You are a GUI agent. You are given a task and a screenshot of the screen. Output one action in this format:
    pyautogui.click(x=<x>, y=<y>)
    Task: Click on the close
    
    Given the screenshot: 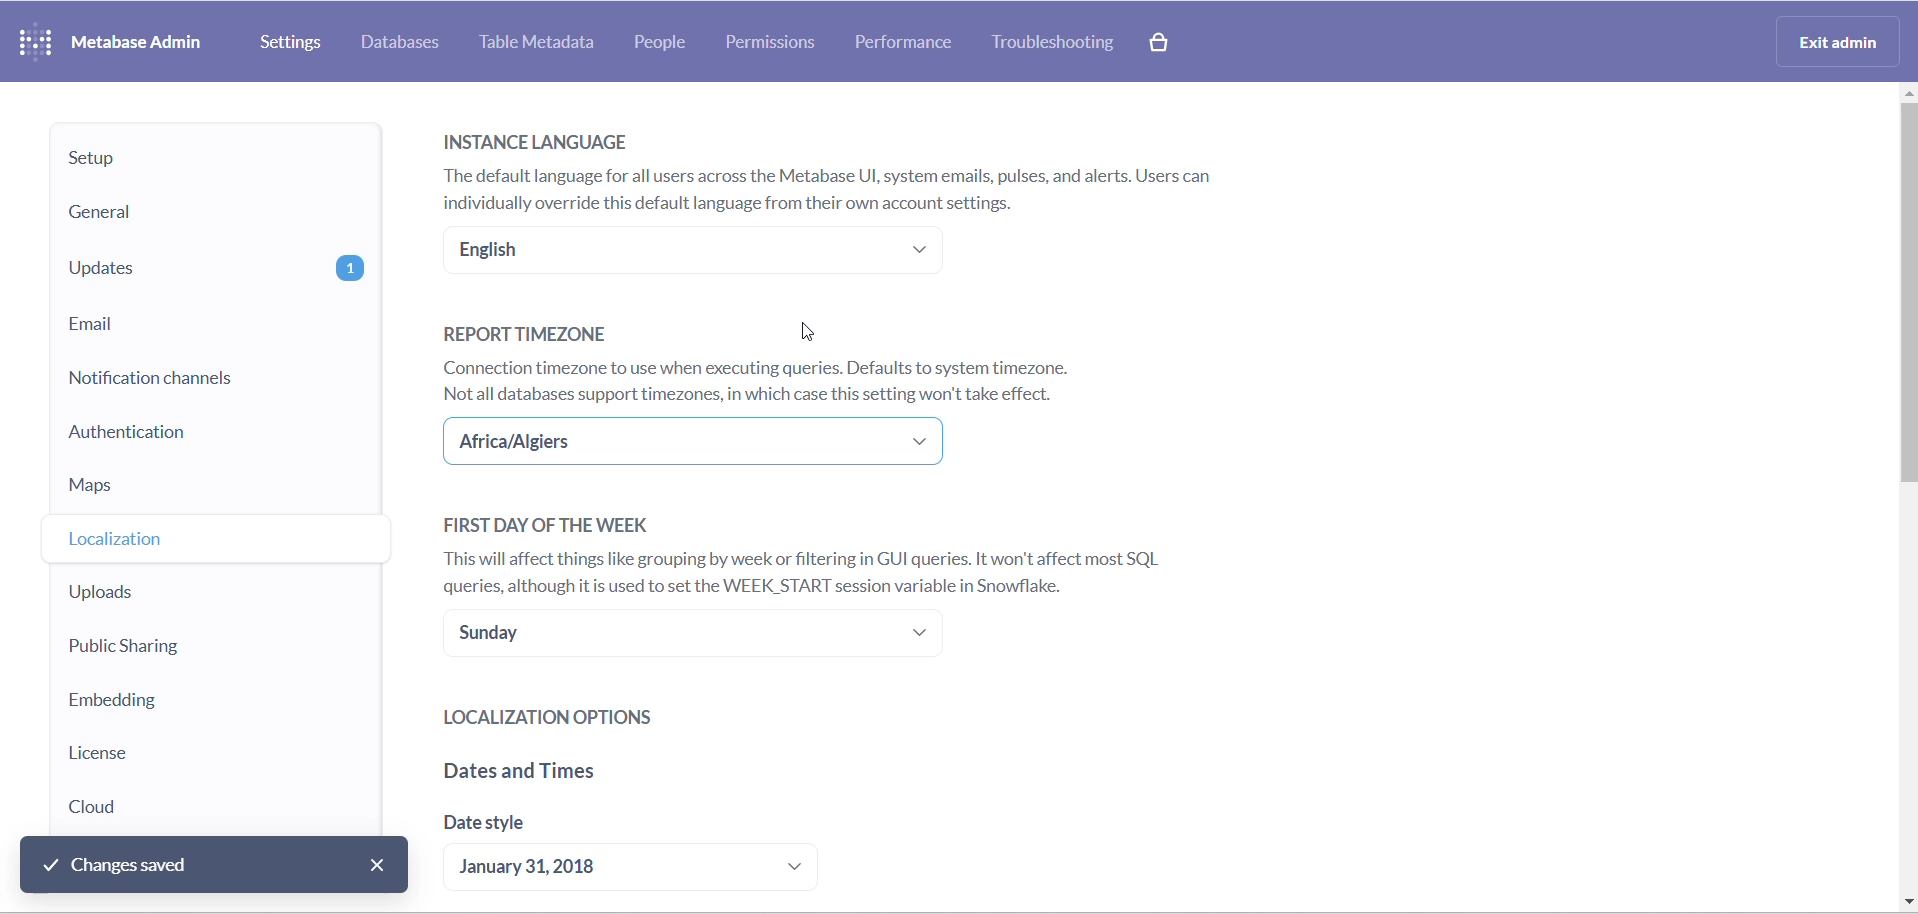 What is the action you would take?
    pyautogui.click(x=381, y=863)
    